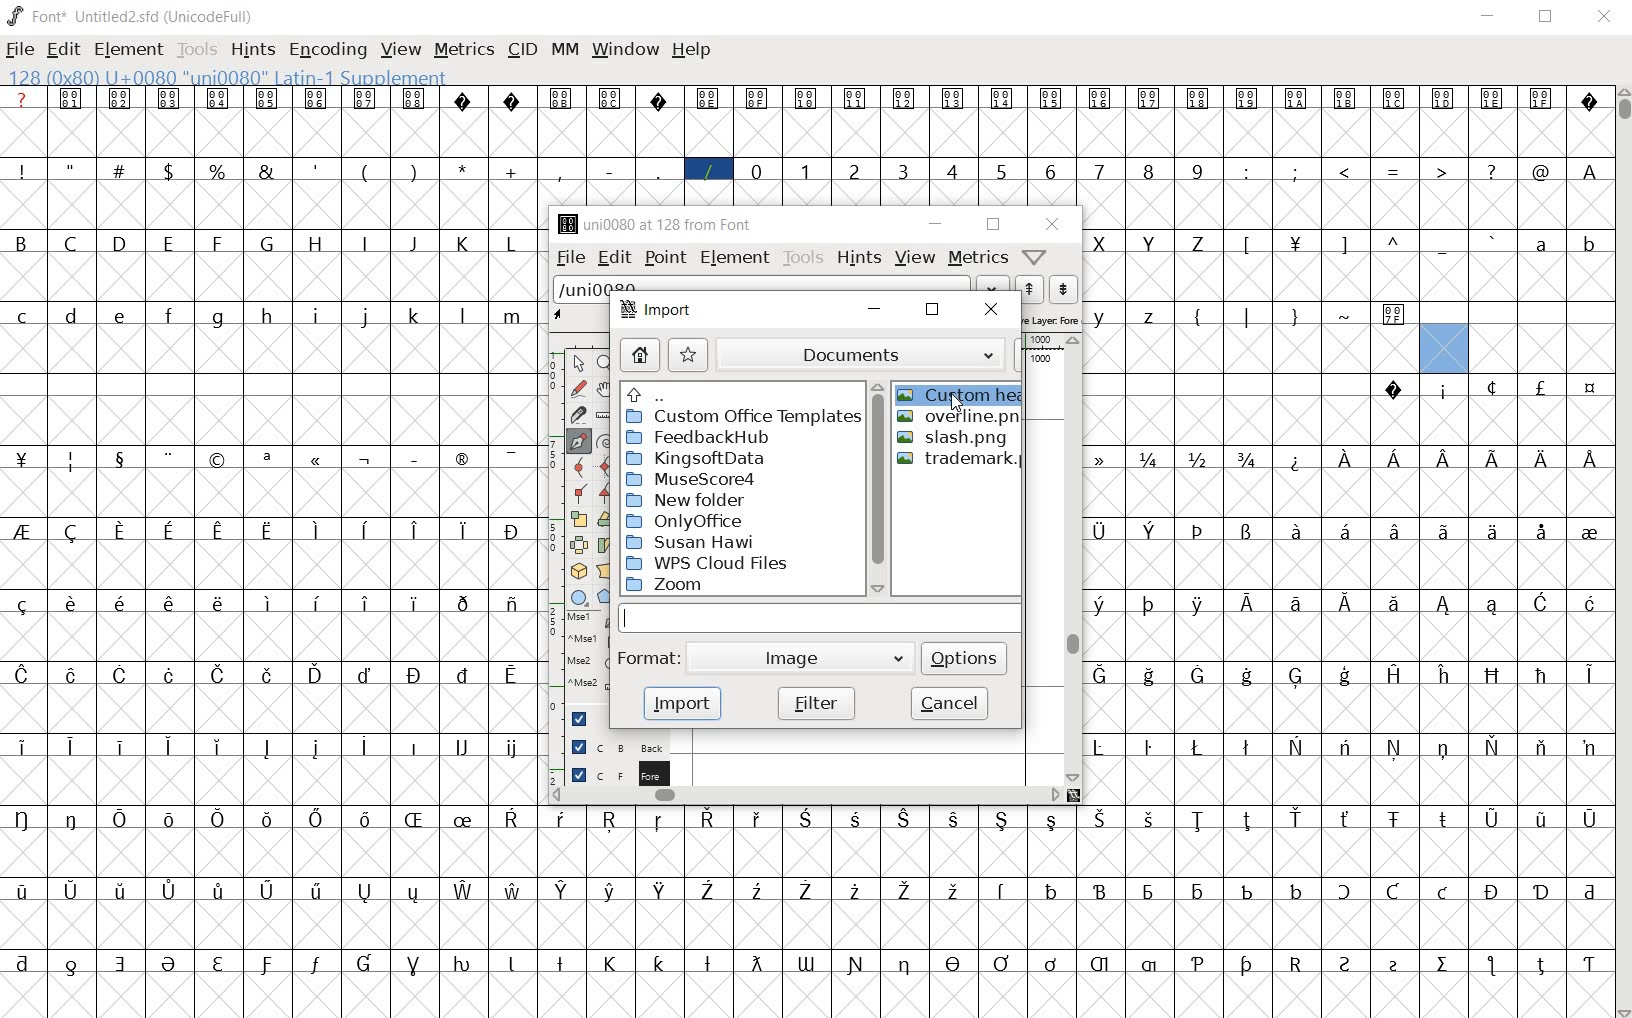 The height and width of the screenshot is (1018, 1632). What do you see at coordinates (708, 171) in the screenshot?
I see `glyph` at bounding box center [708, 171].